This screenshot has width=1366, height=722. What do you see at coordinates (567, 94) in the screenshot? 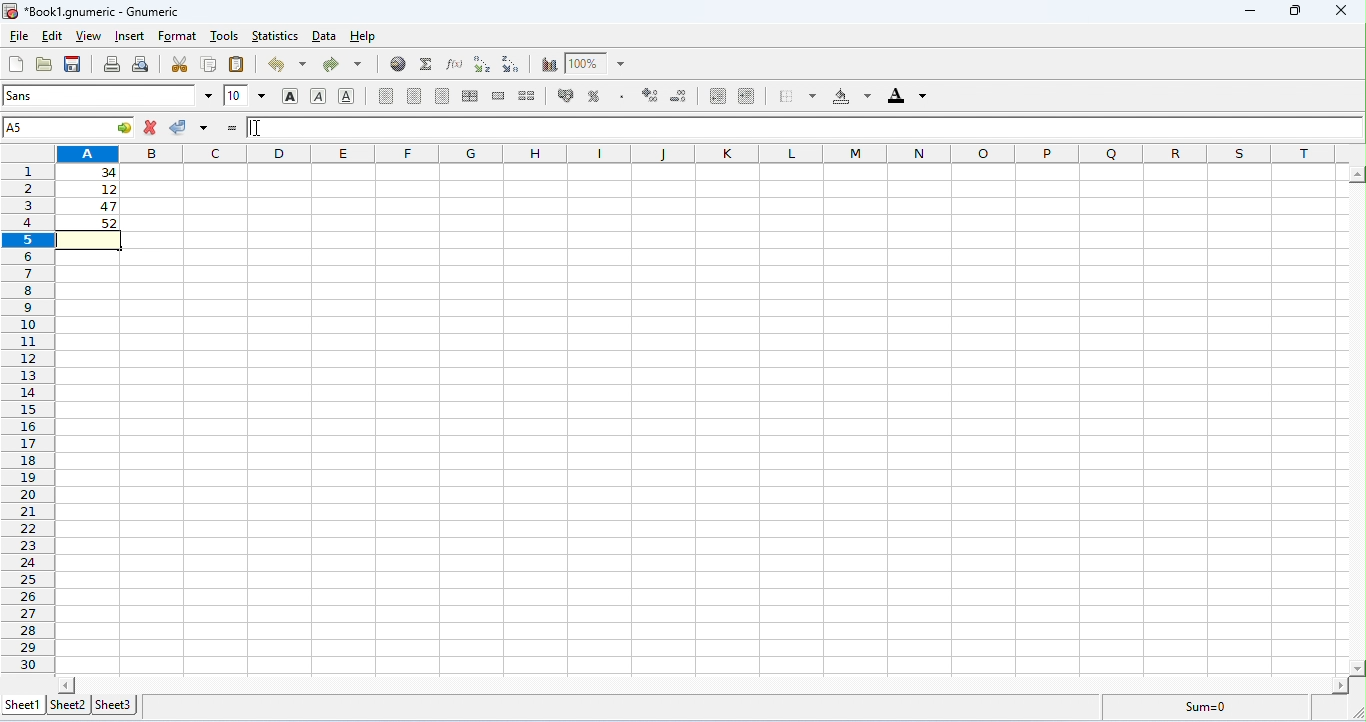
I see `format as currency` at bounding box center [567, 94].